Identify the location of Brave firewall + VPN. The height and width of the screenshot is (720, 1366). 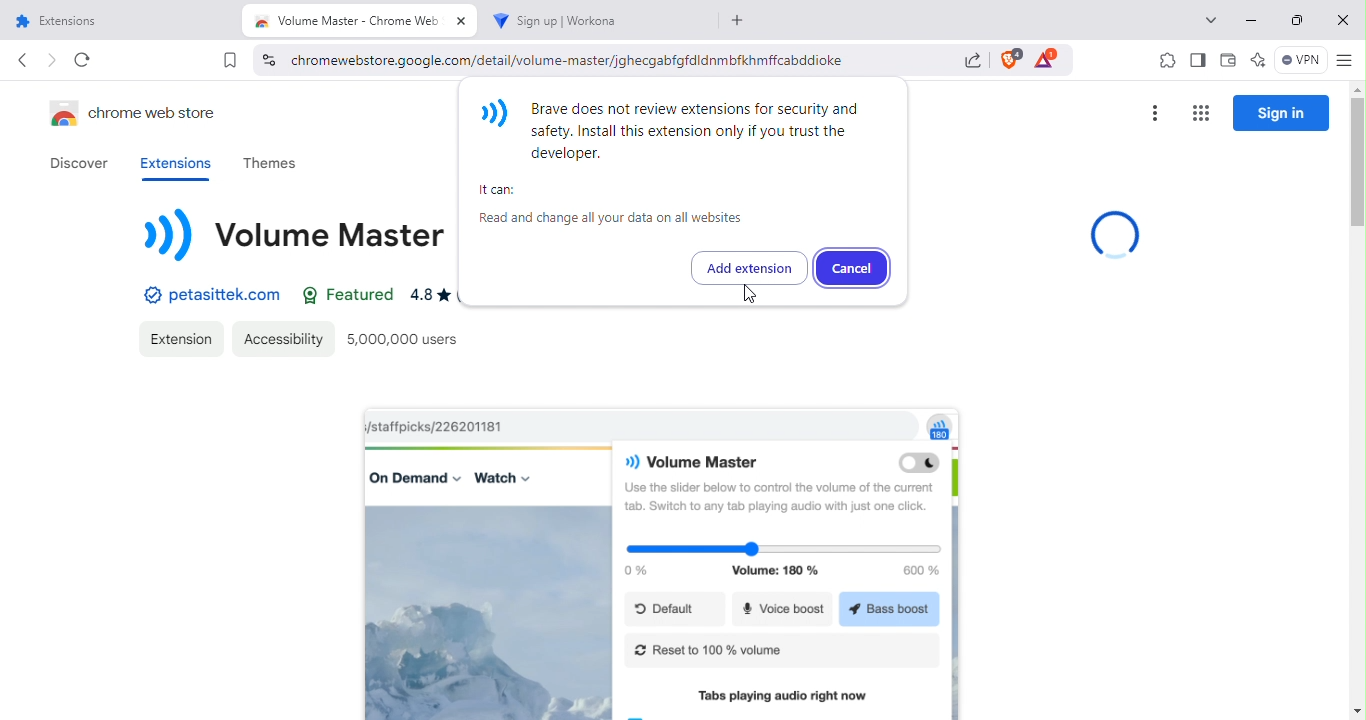
(1301, 60).